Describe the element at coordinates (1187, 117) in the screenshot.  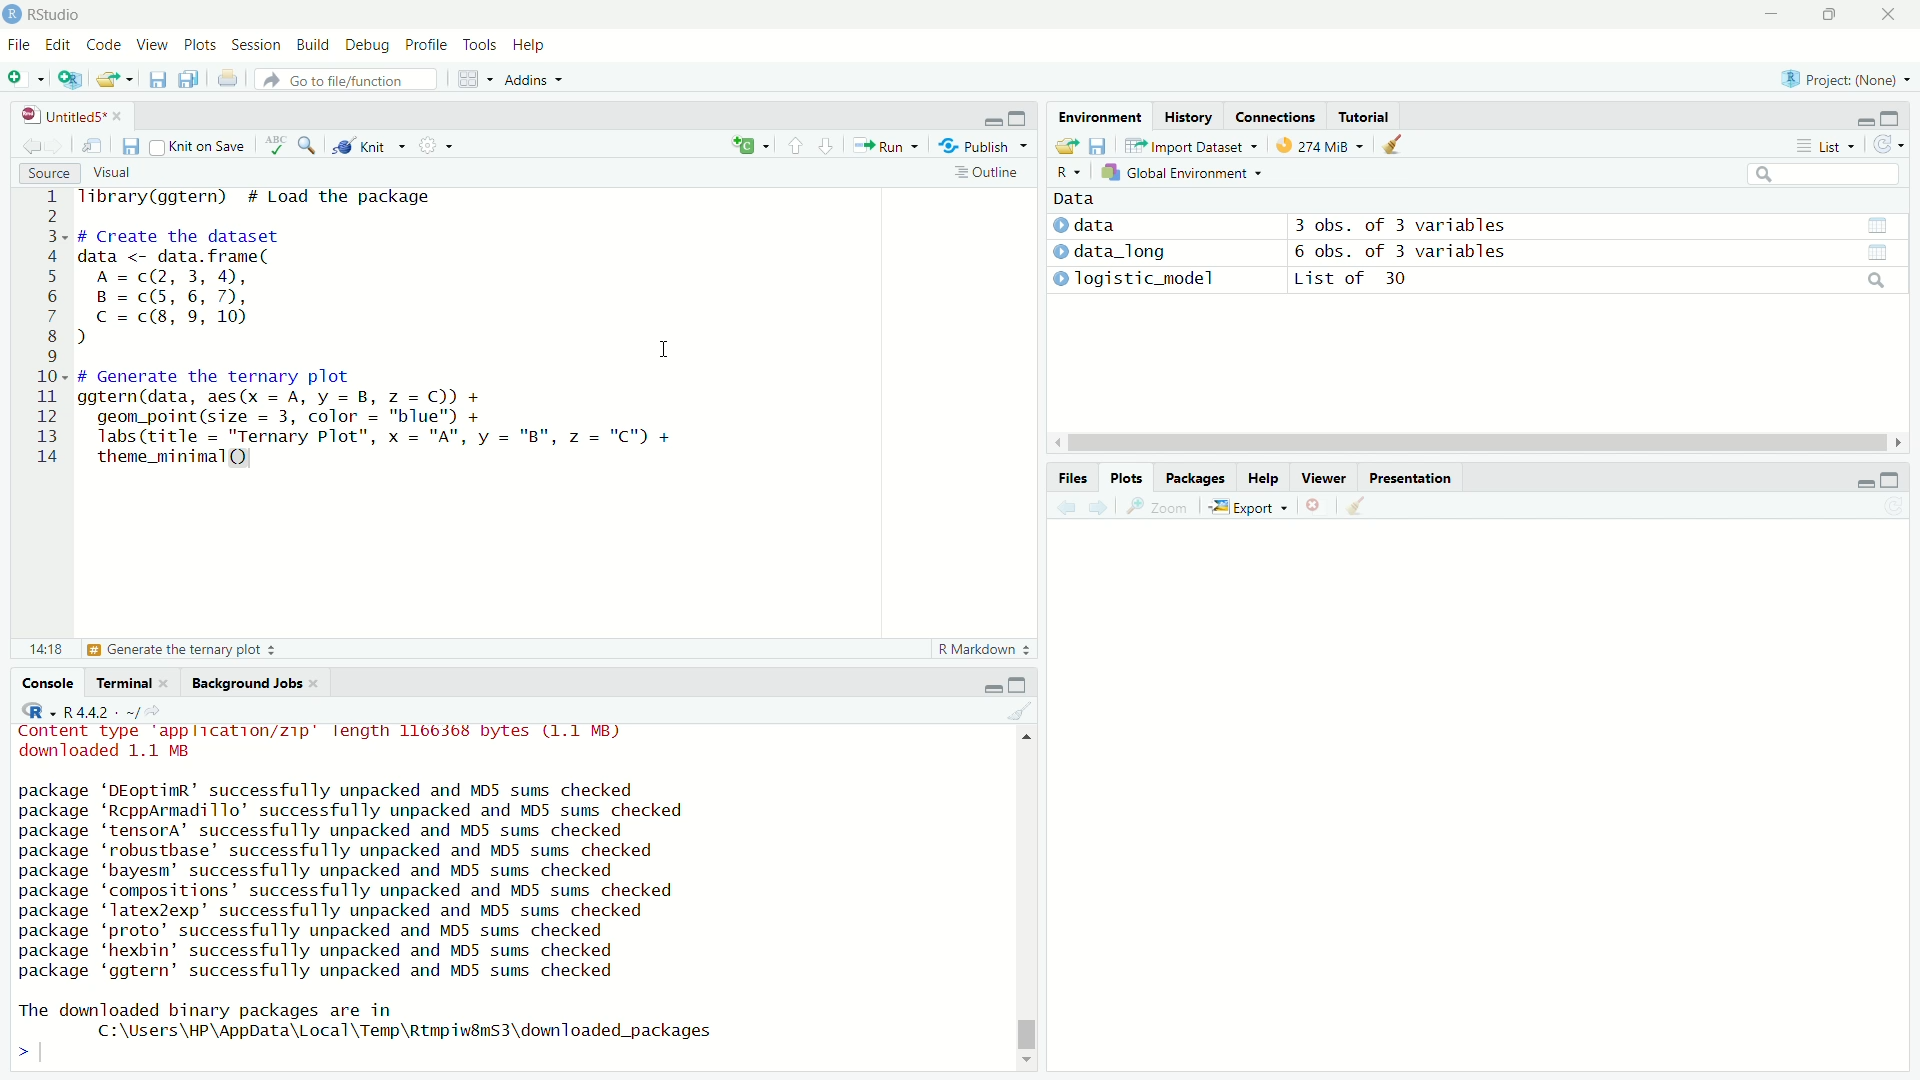
I see `History` at that location.